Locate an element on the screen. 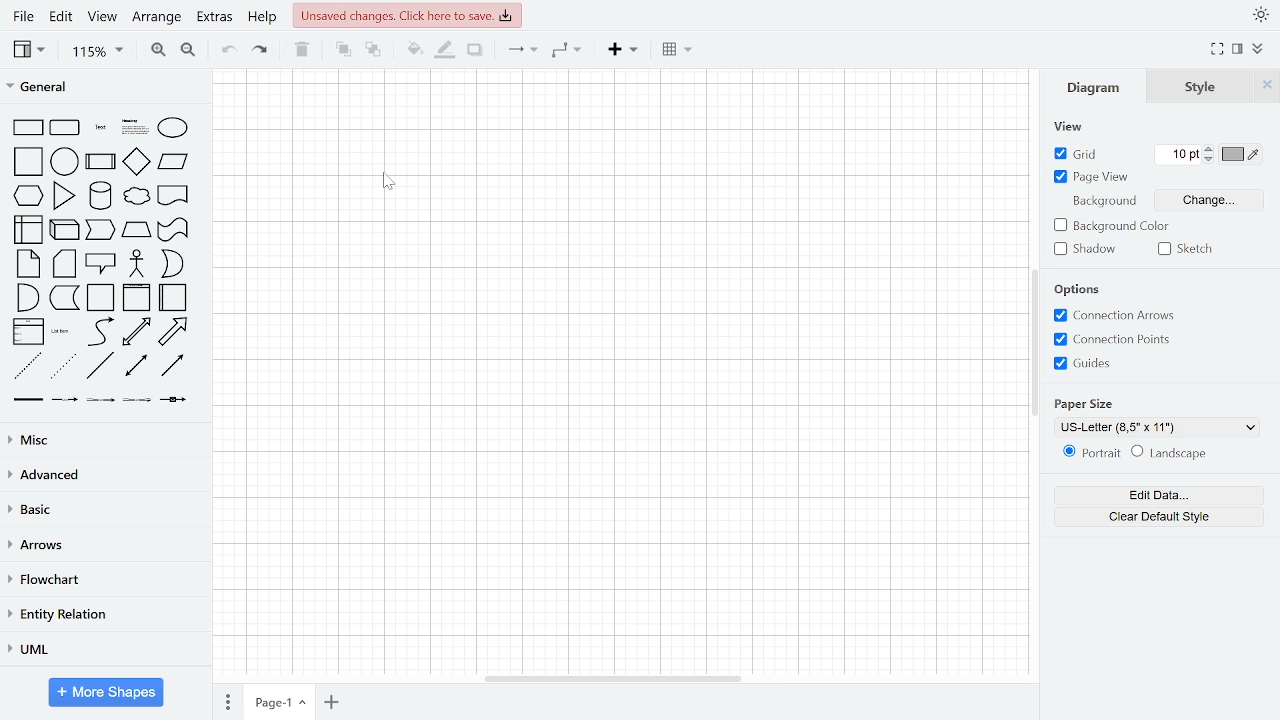 The image size is (1280, 720). rectangle is located at coordinates (29, 128).